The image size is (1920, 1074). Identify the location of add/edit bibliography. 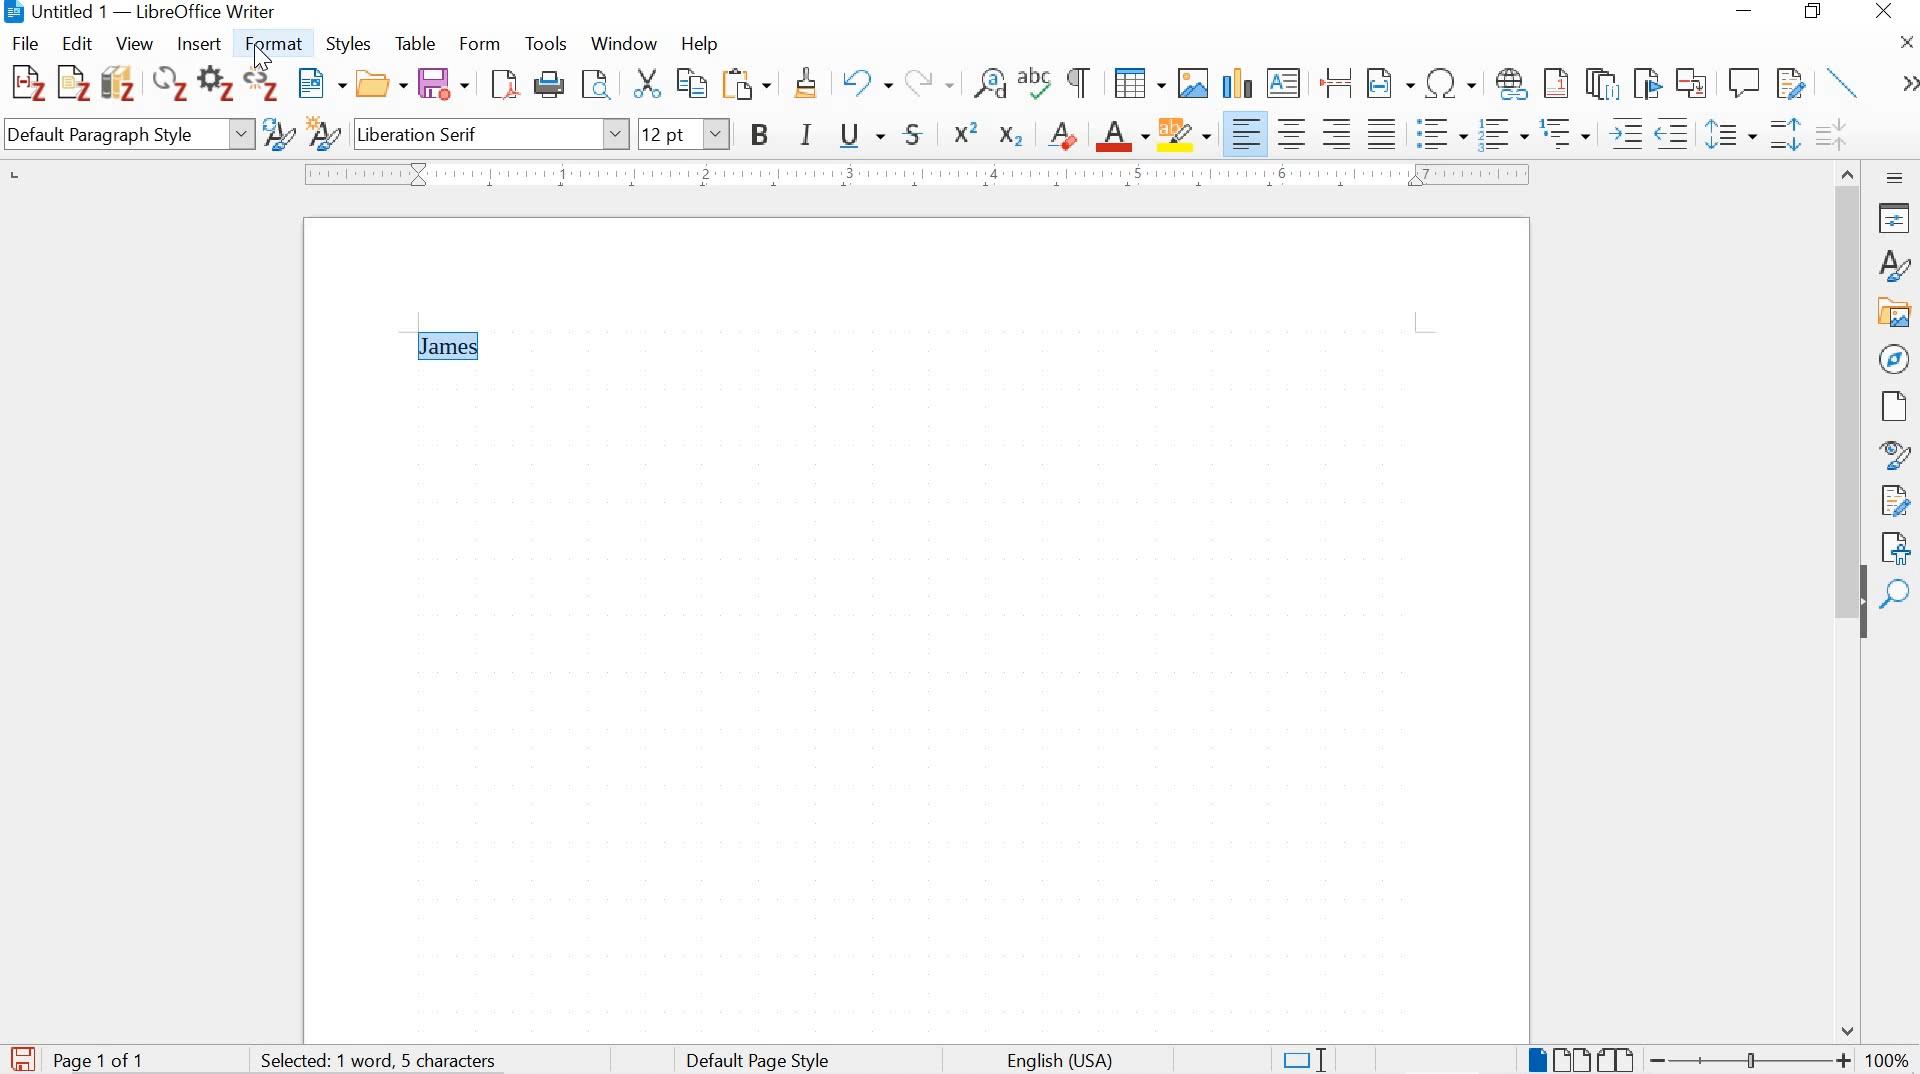
(118, 82).